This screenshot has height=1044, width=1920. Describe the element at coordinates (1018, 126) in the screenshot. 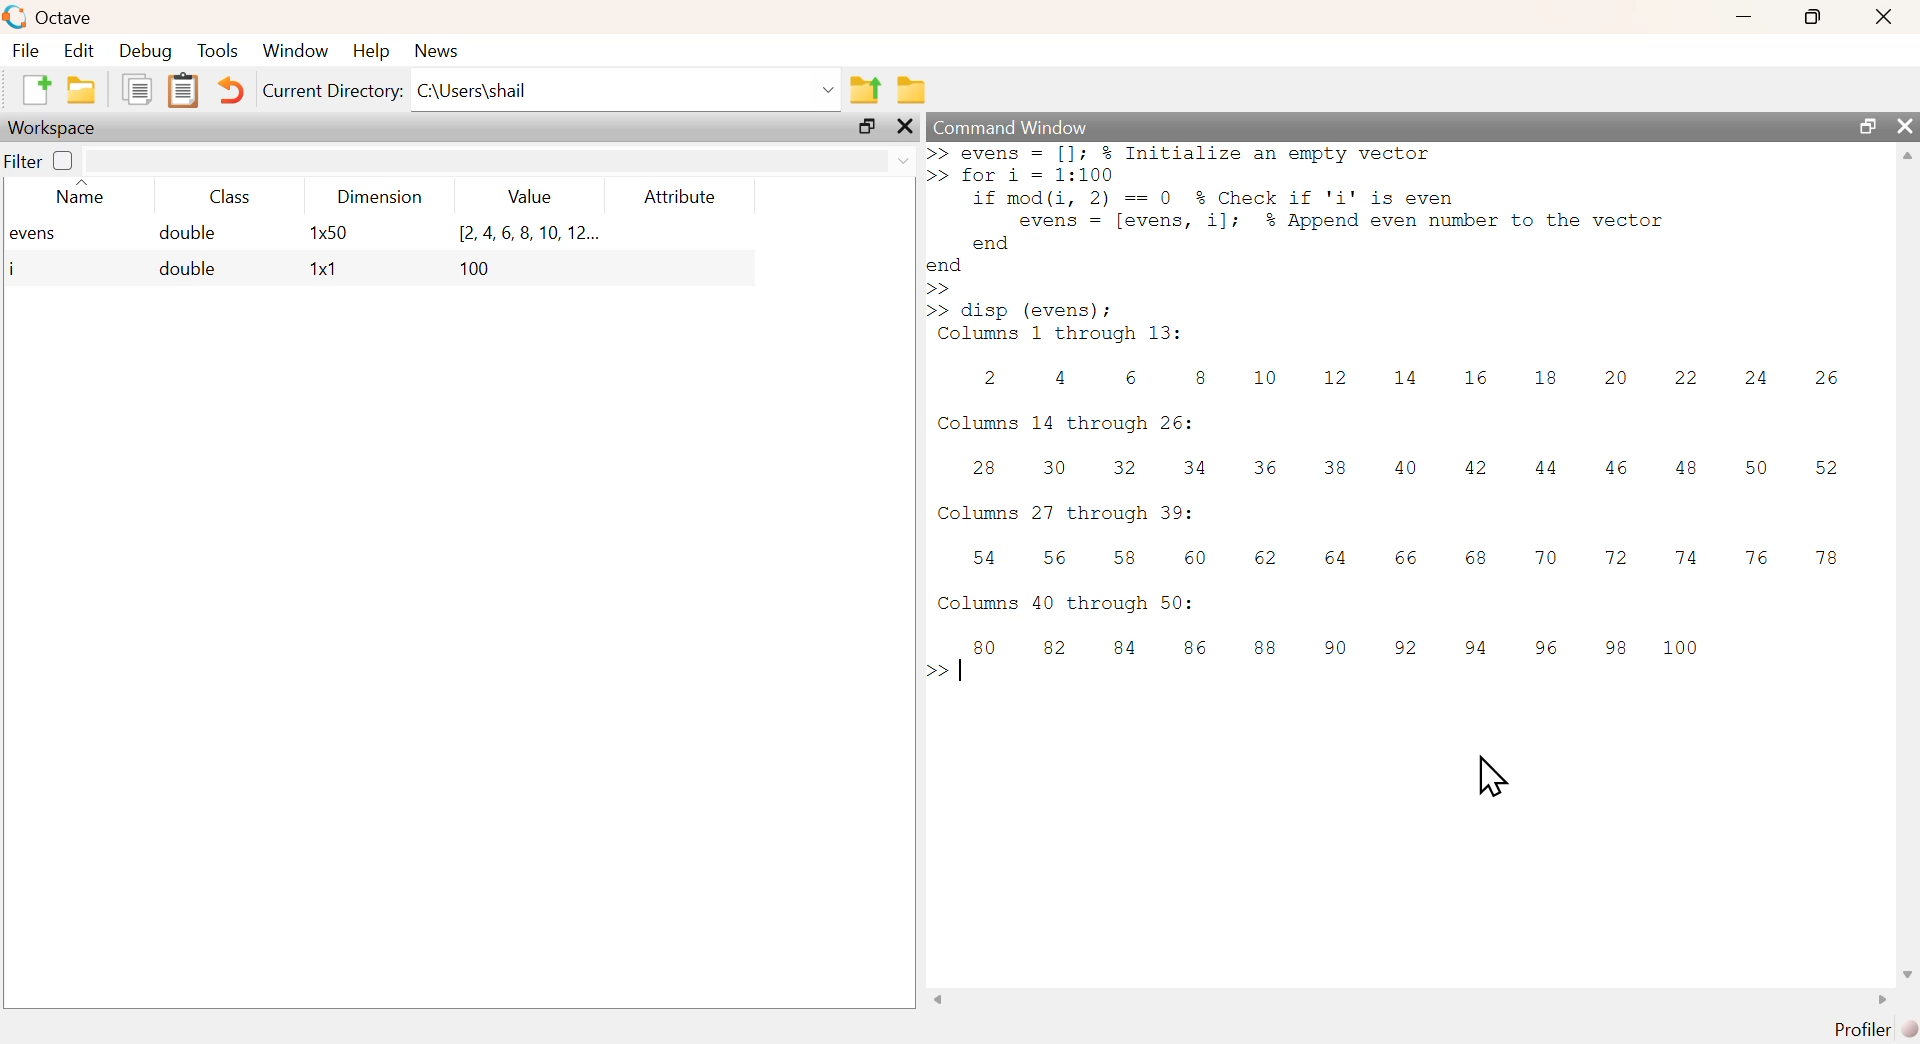

I see `command window` at that location.